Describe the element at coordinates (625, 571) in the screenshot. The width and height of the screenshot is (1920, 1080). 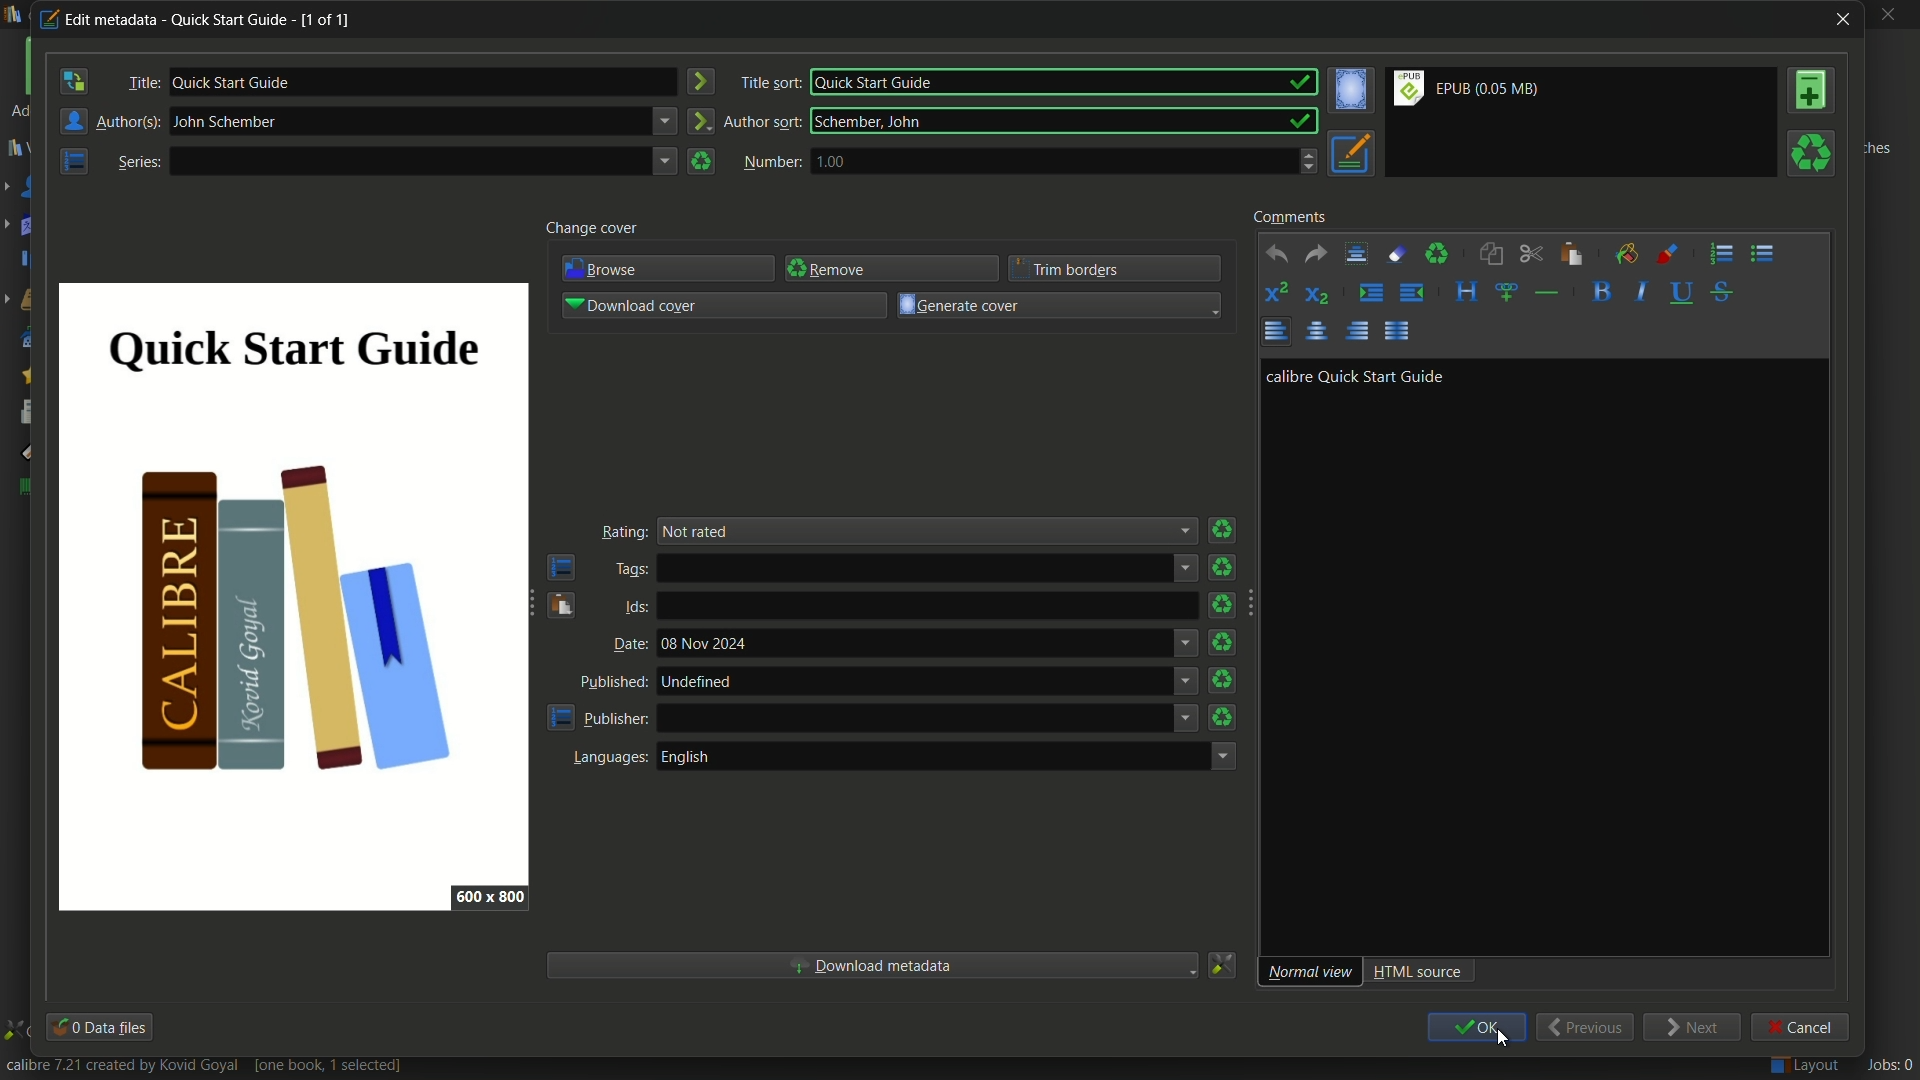
I see `tags` at that location.